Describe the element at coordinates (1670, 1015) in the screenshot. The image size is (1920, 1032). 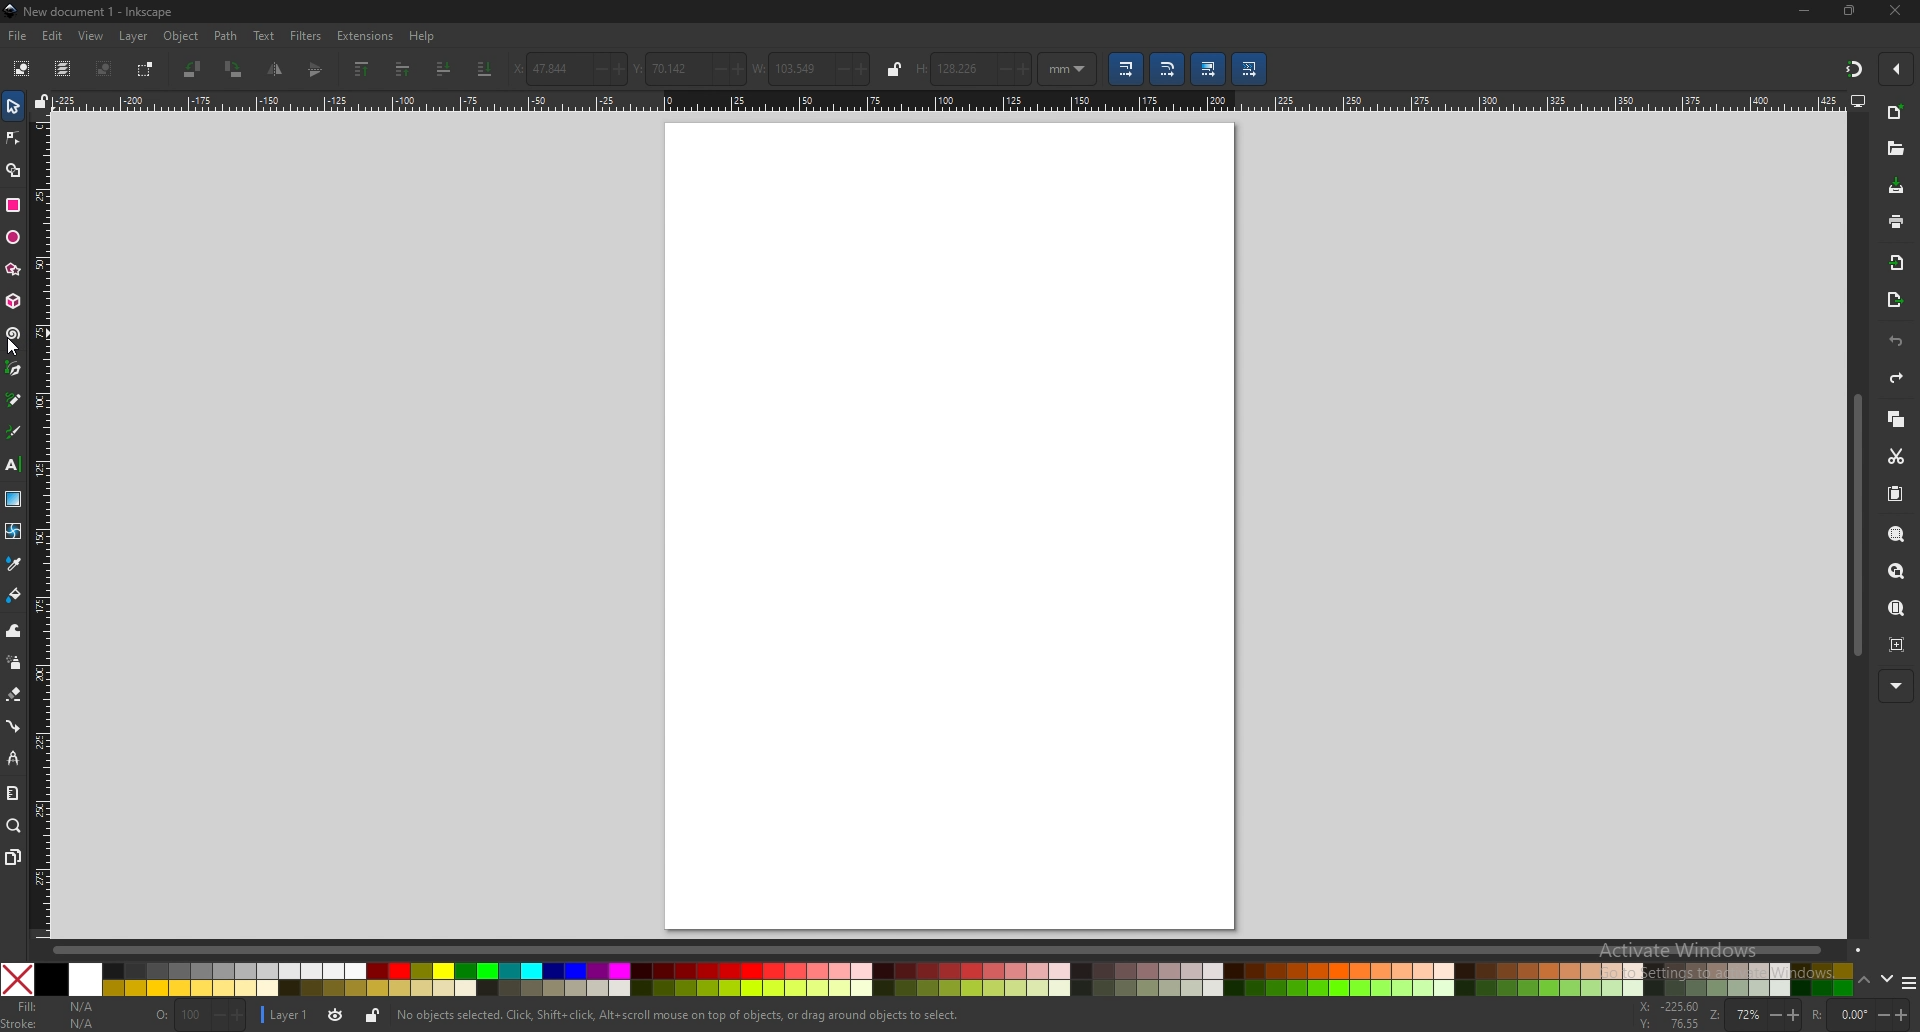
I see `X: -225.60    Y: 76.55` at that location.